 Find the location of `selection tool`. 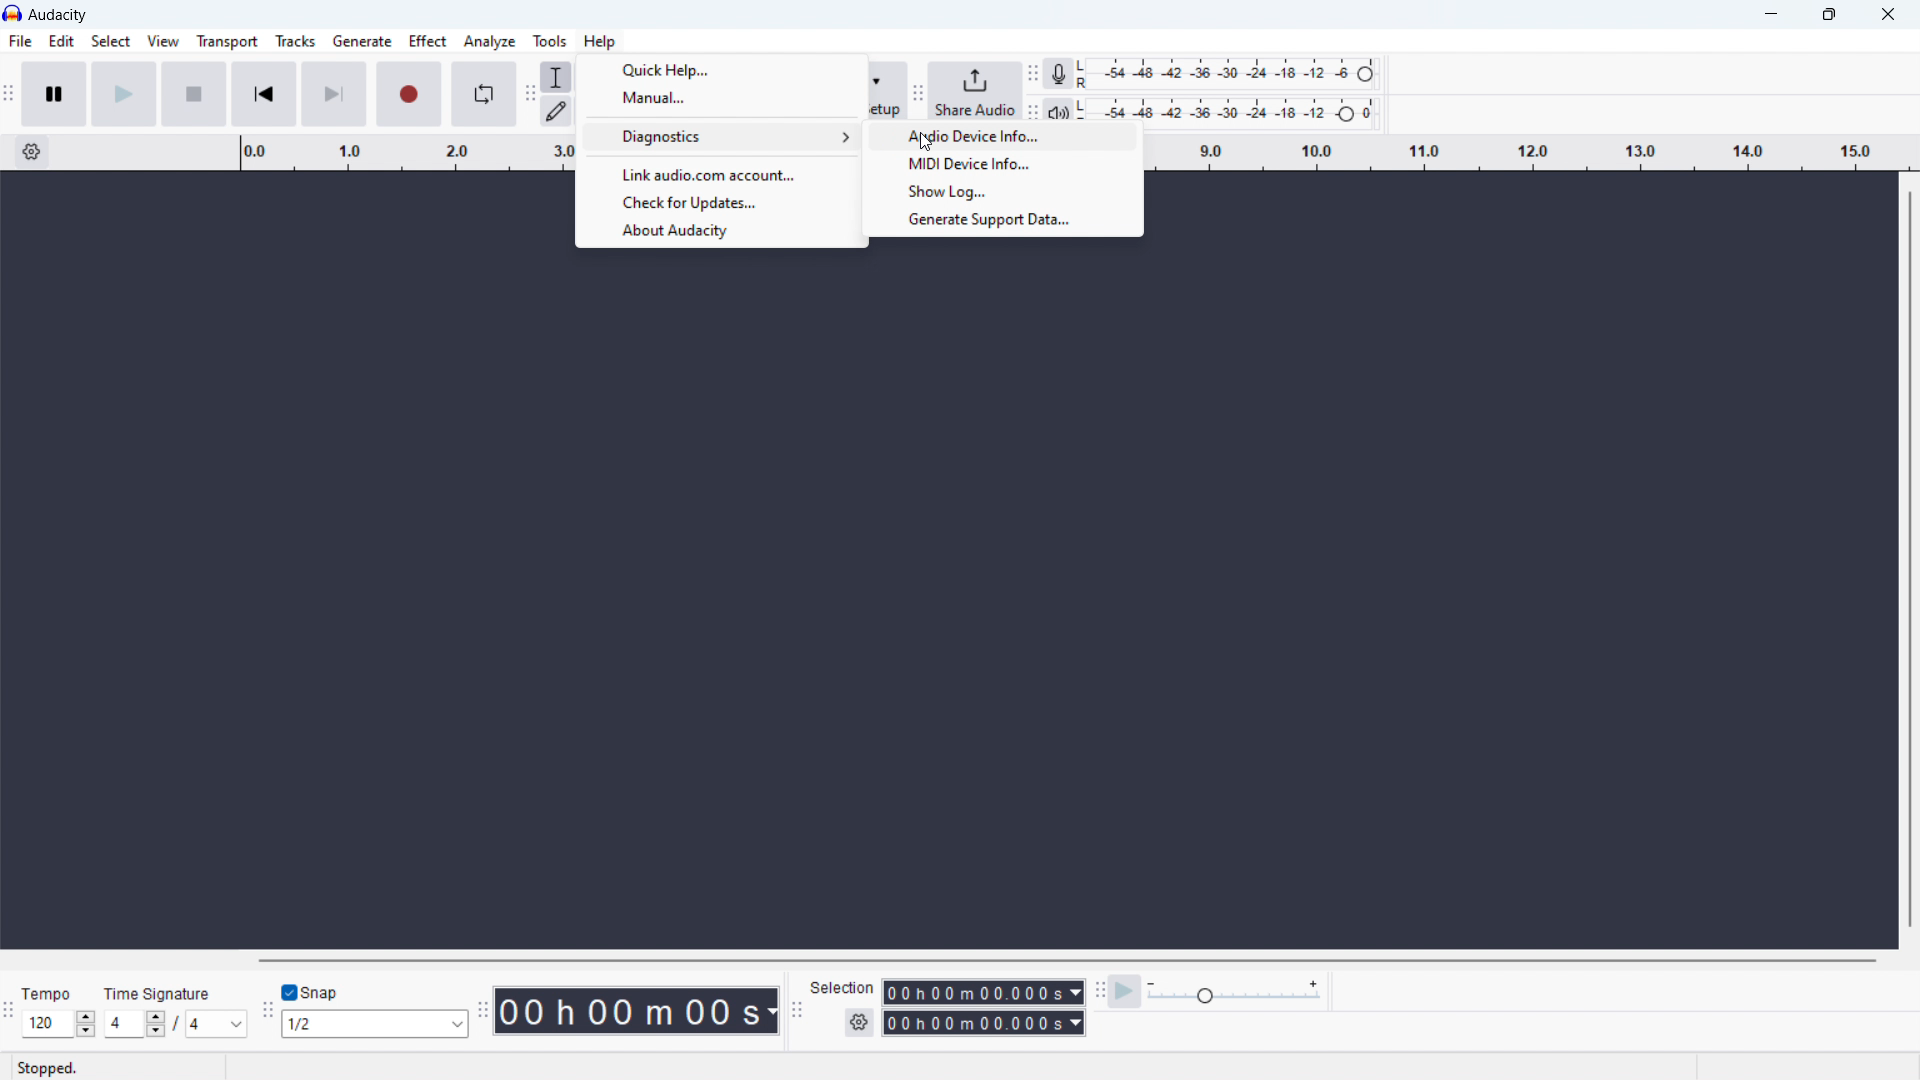

selection tool is located at coordinates (557, 77).